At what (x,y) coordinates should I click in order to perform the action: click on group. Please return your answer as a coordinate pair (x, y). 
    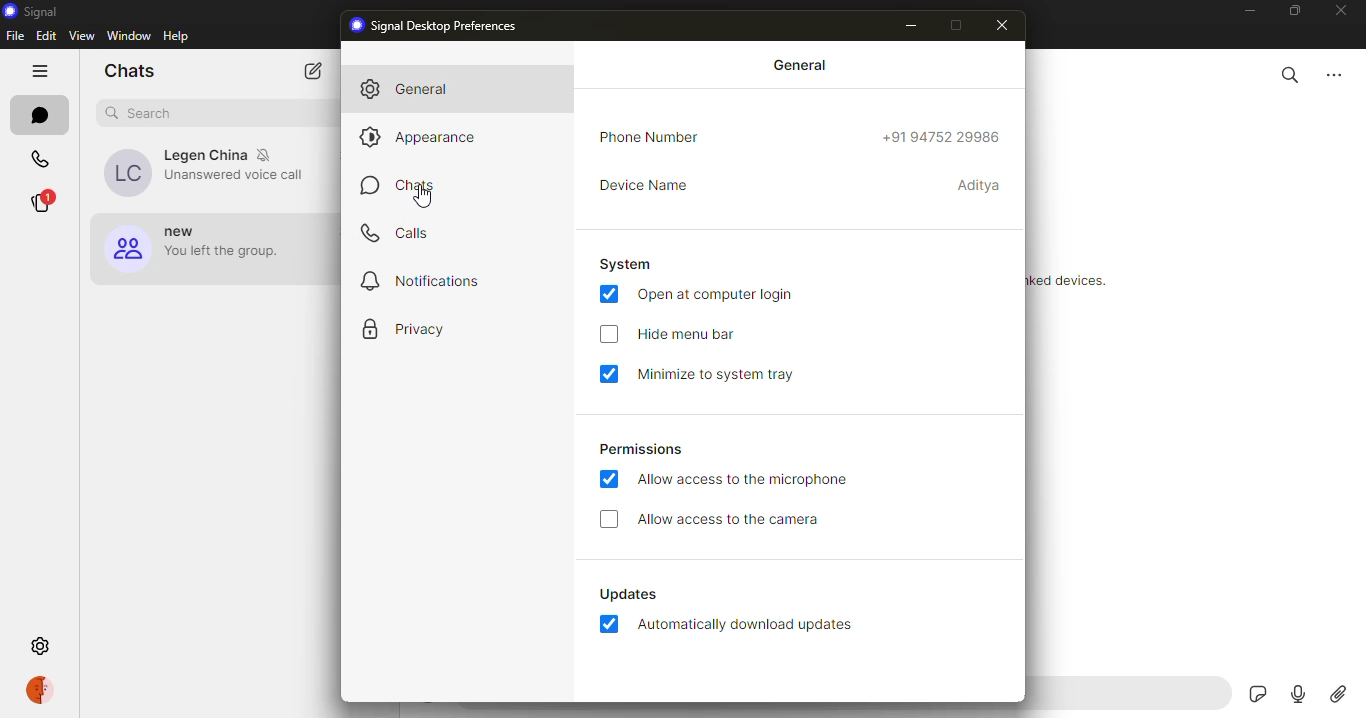
    Looking at the image, I should click on (203, 251).